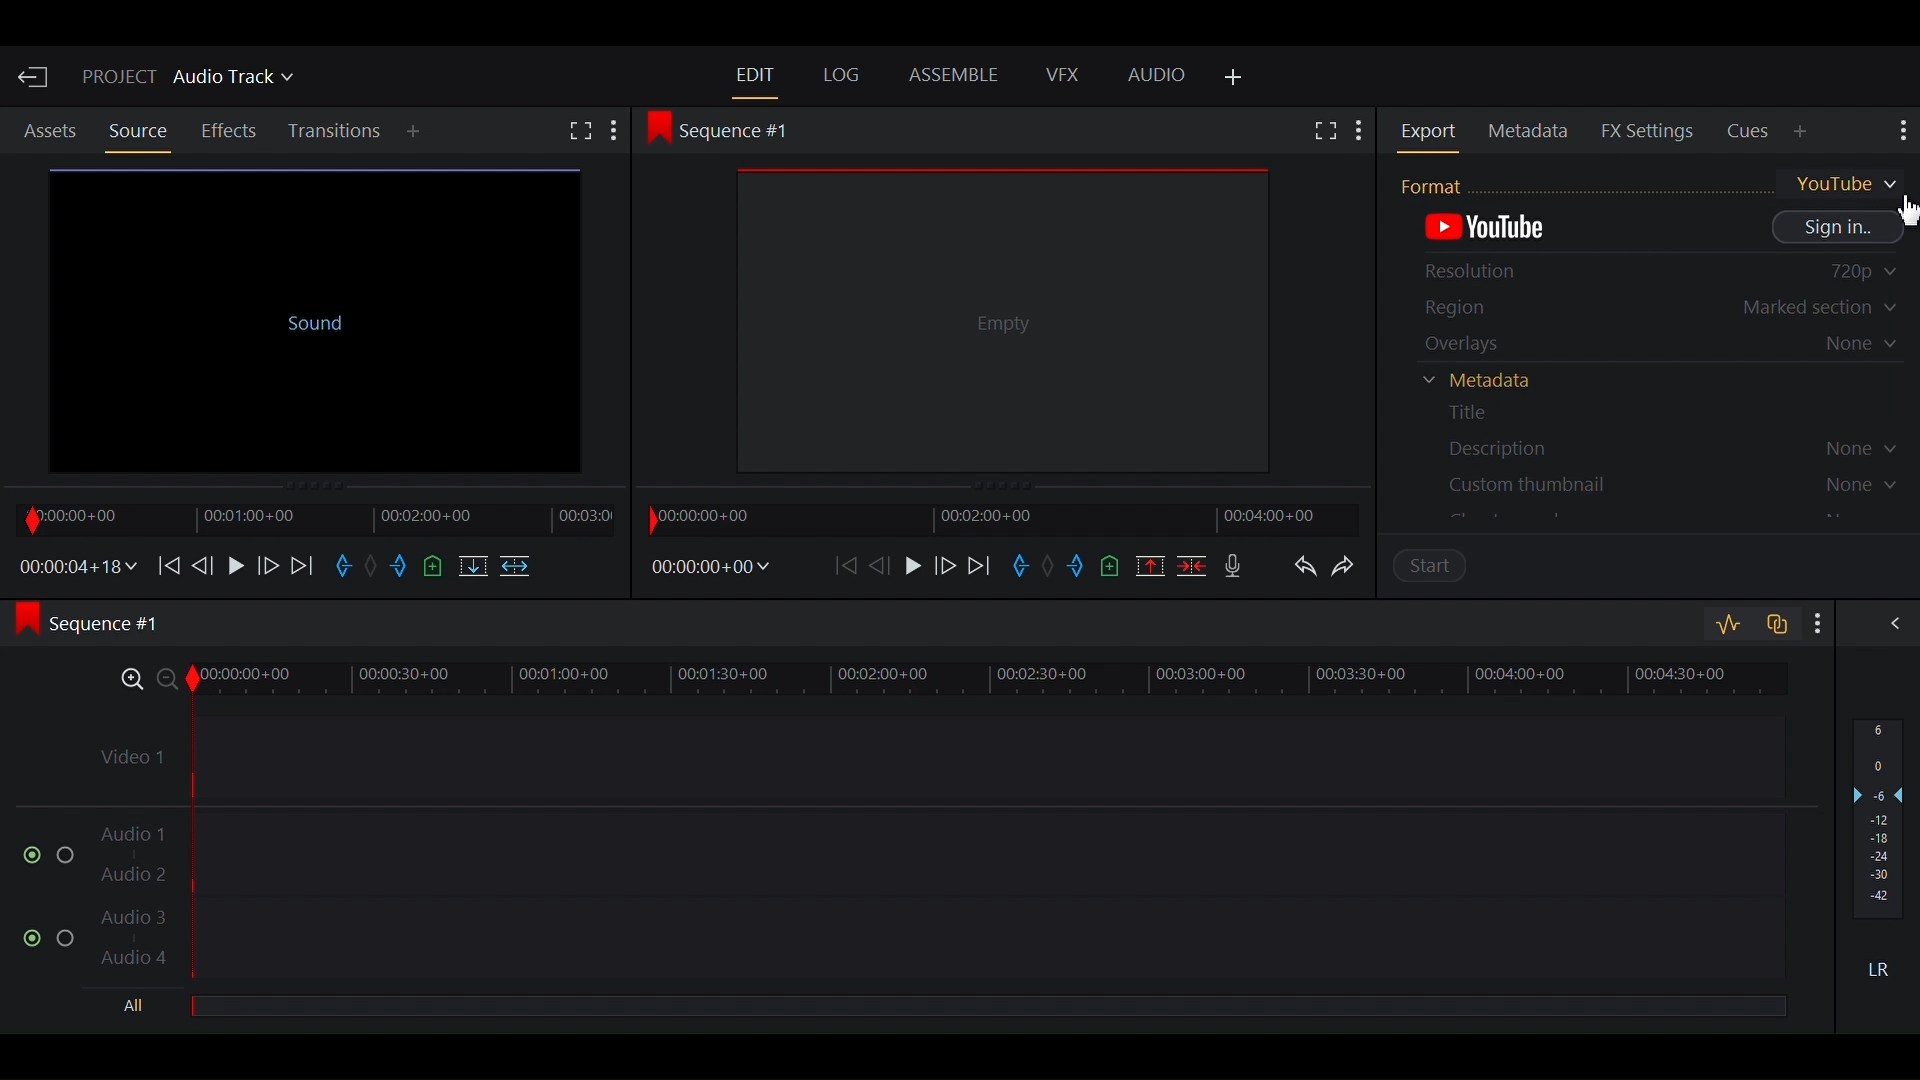  I want to click on VFX, so click(1061, 75).